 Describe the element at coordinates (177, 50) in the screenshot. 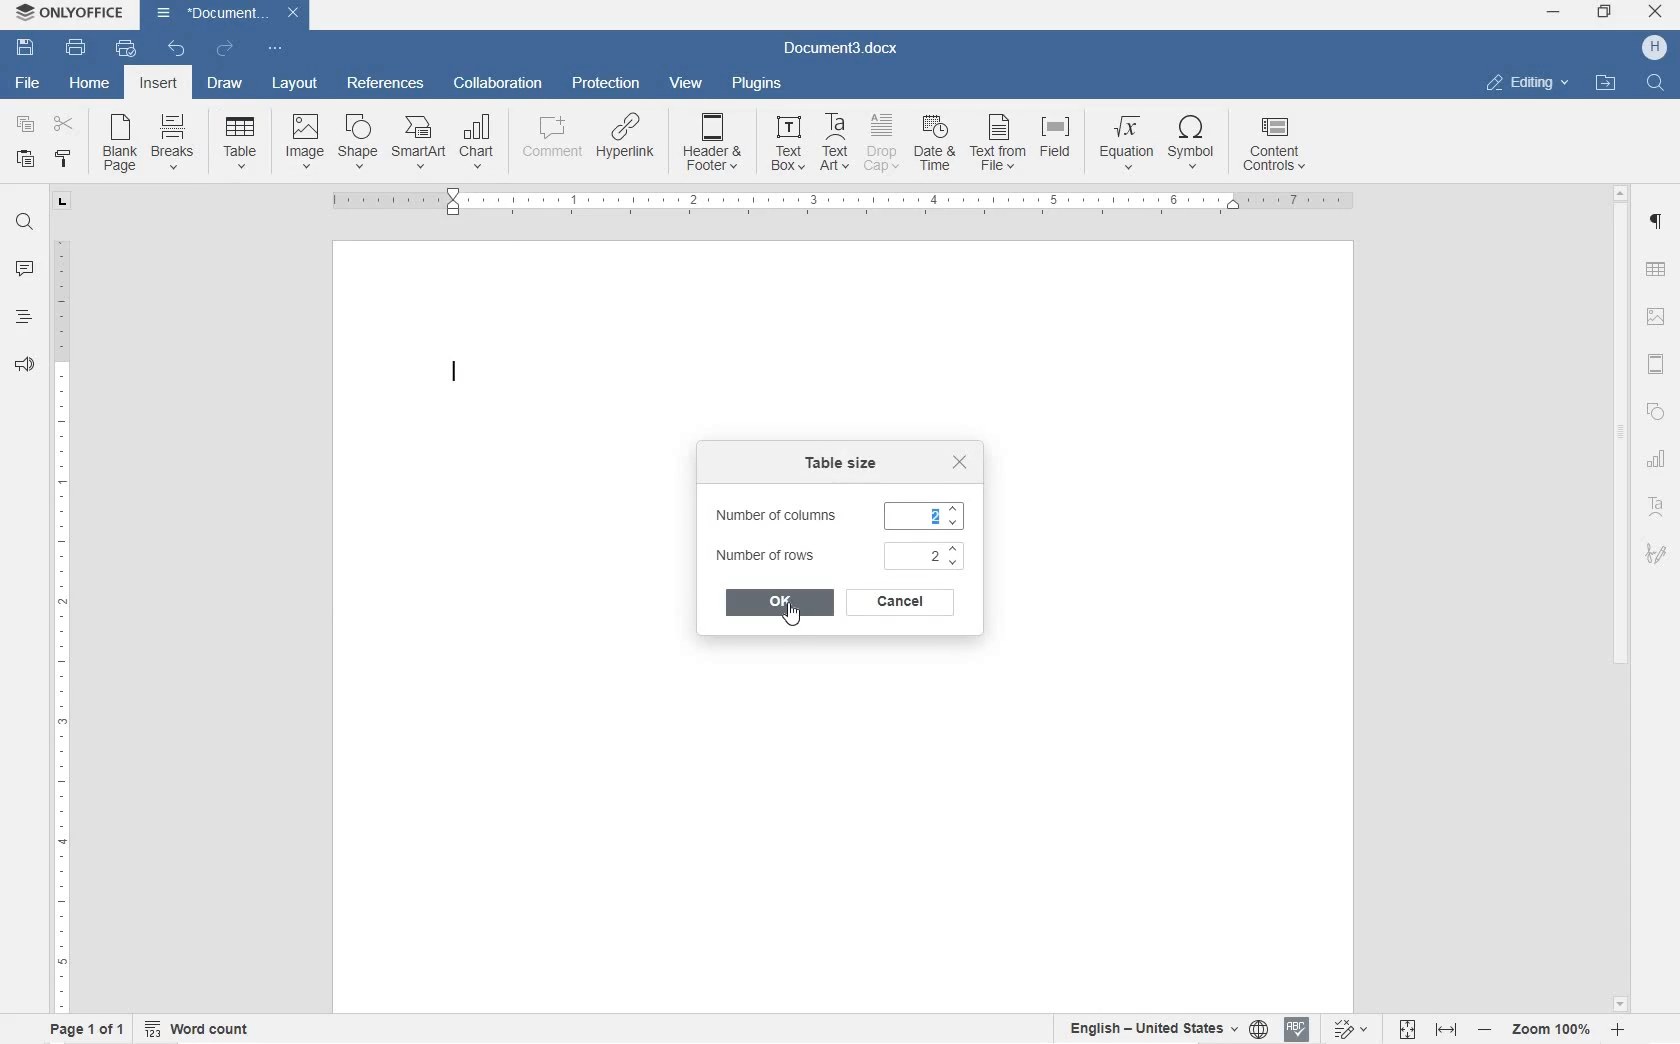

I see `UNDO` at that location.